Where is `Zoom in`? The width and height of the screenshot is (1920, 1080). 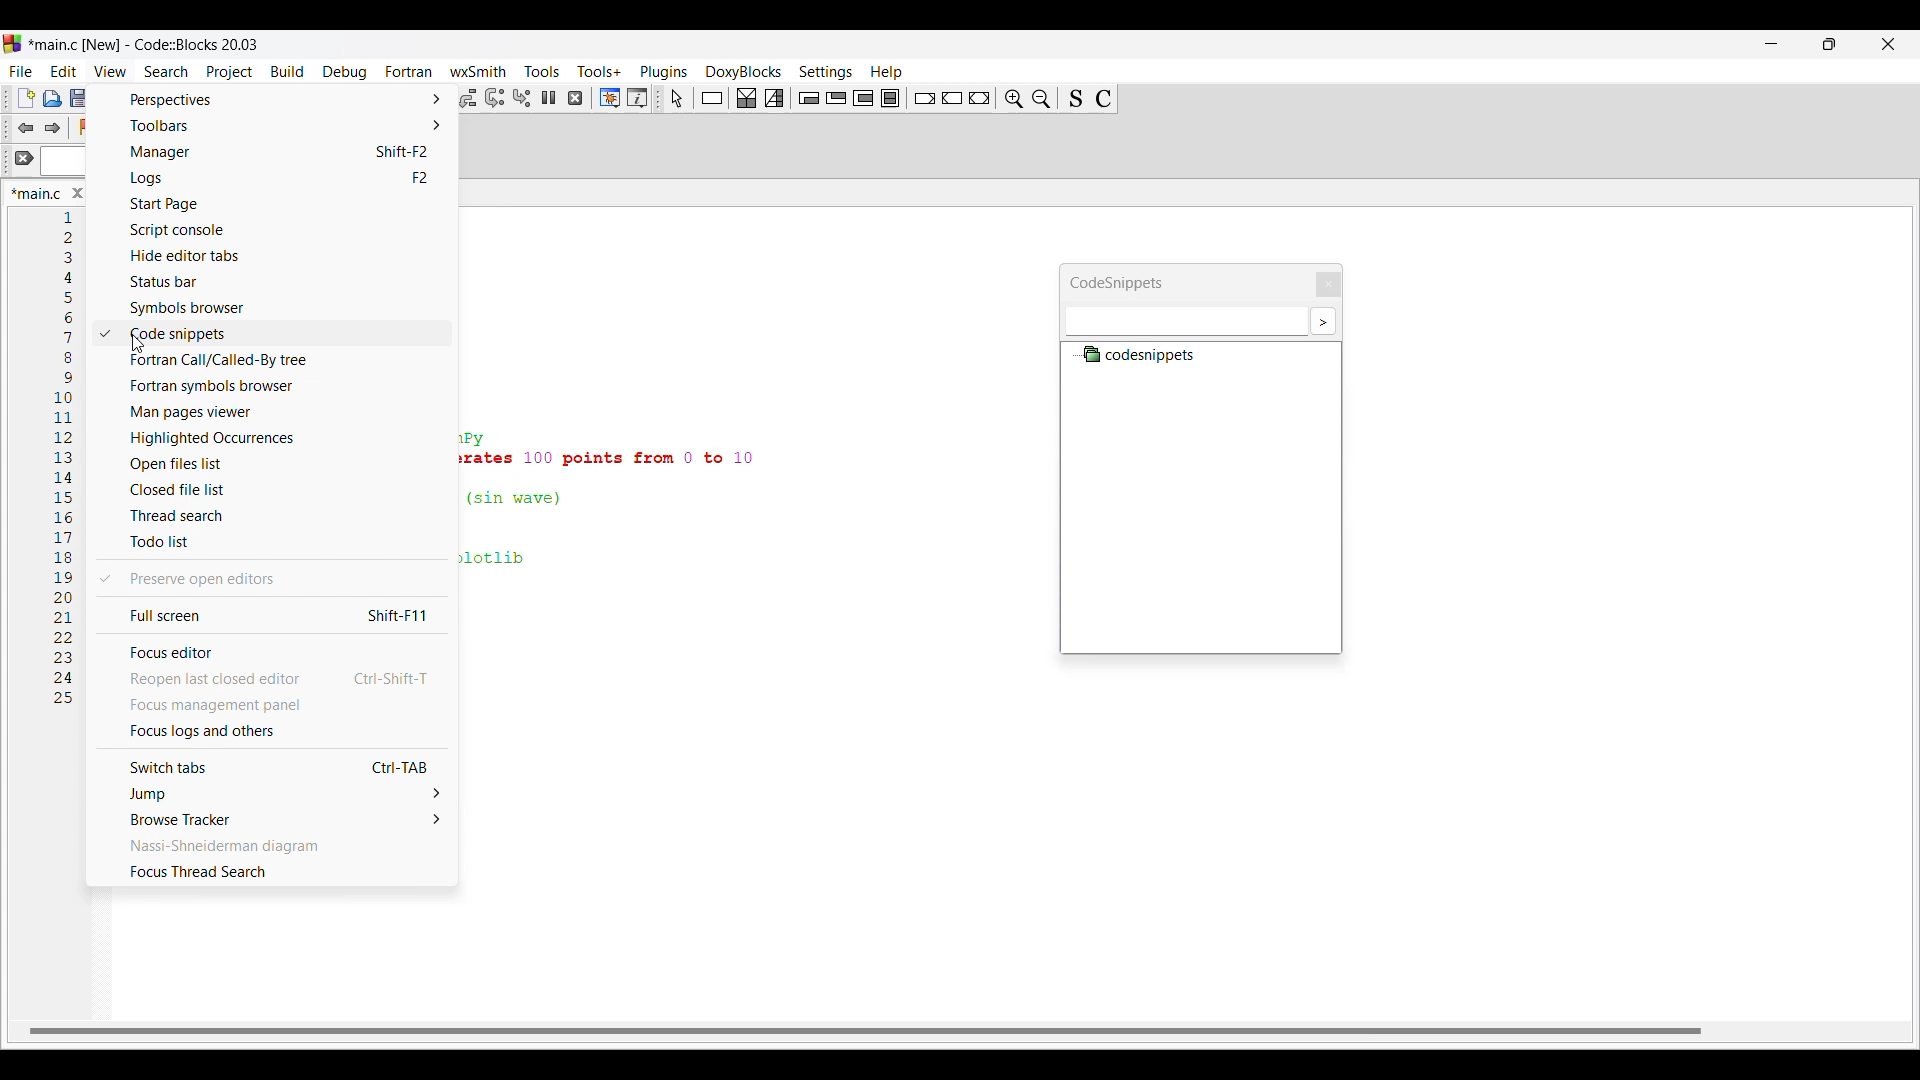
Zoom in is located at coordinates (1041, 98).